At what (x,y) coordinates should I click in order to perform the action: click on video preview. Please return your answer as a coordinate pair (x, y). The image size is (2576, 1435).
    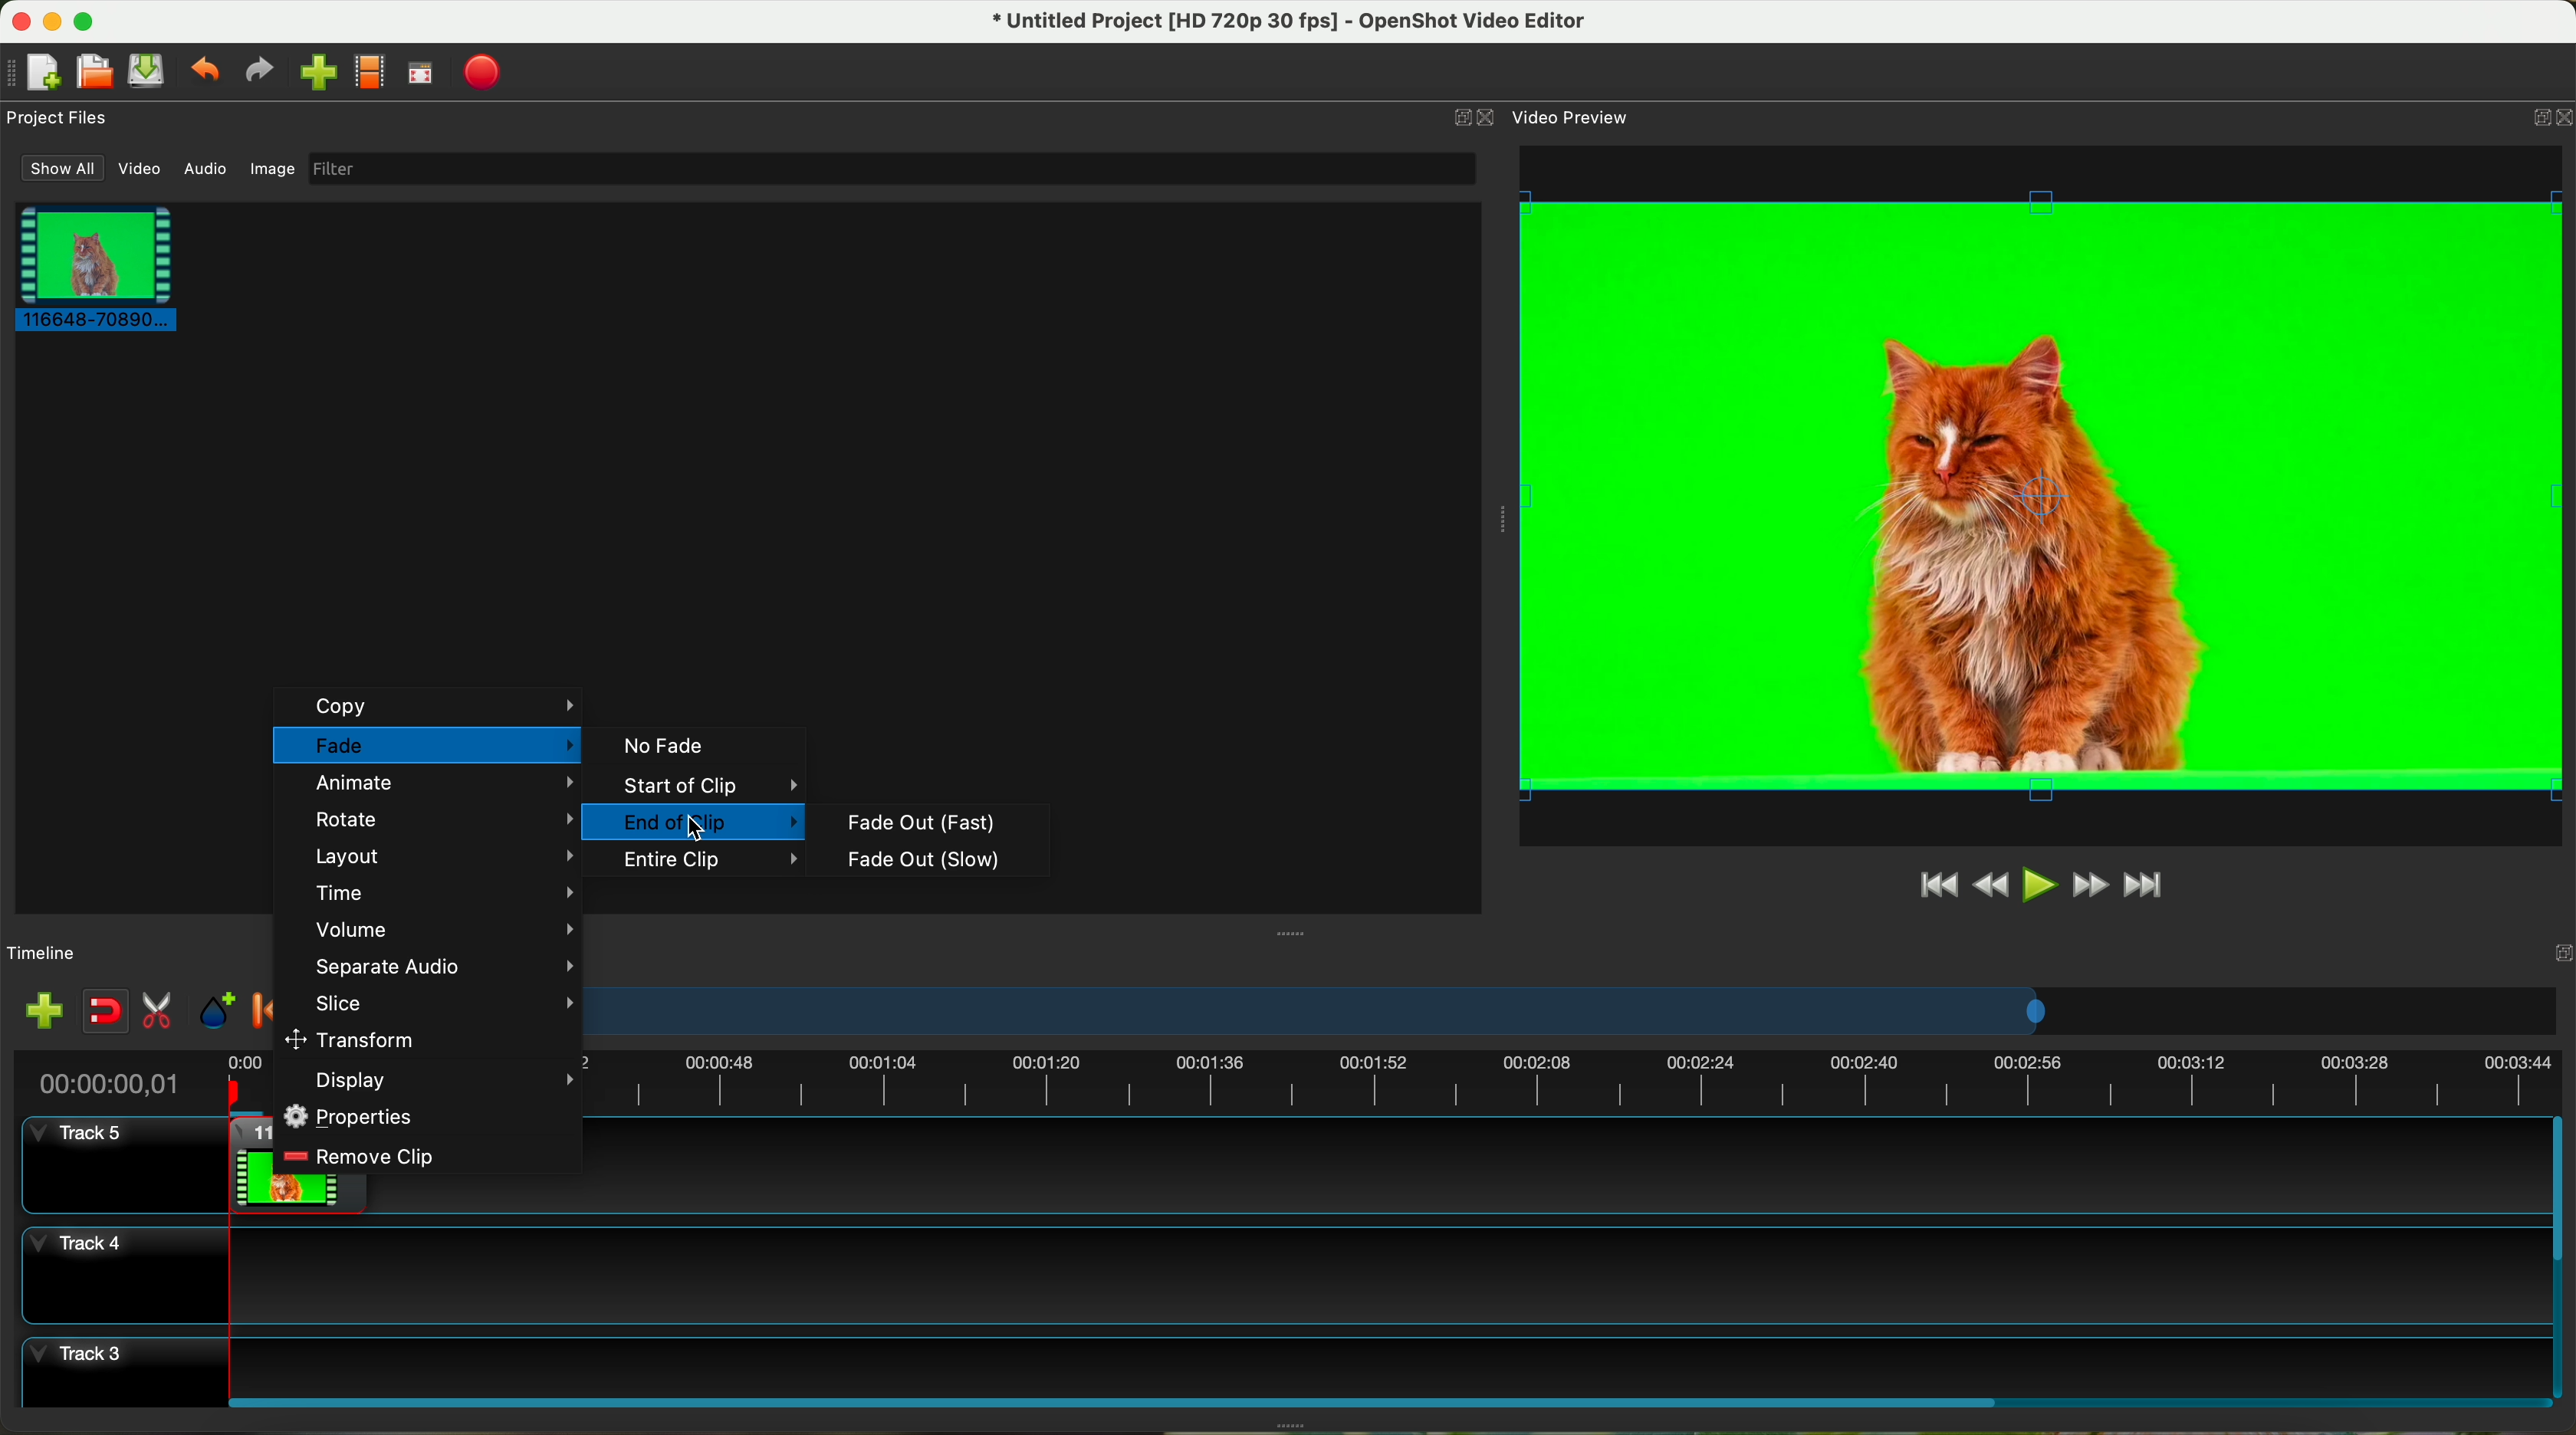
    Looking at the image, I should click on (2040, 496).